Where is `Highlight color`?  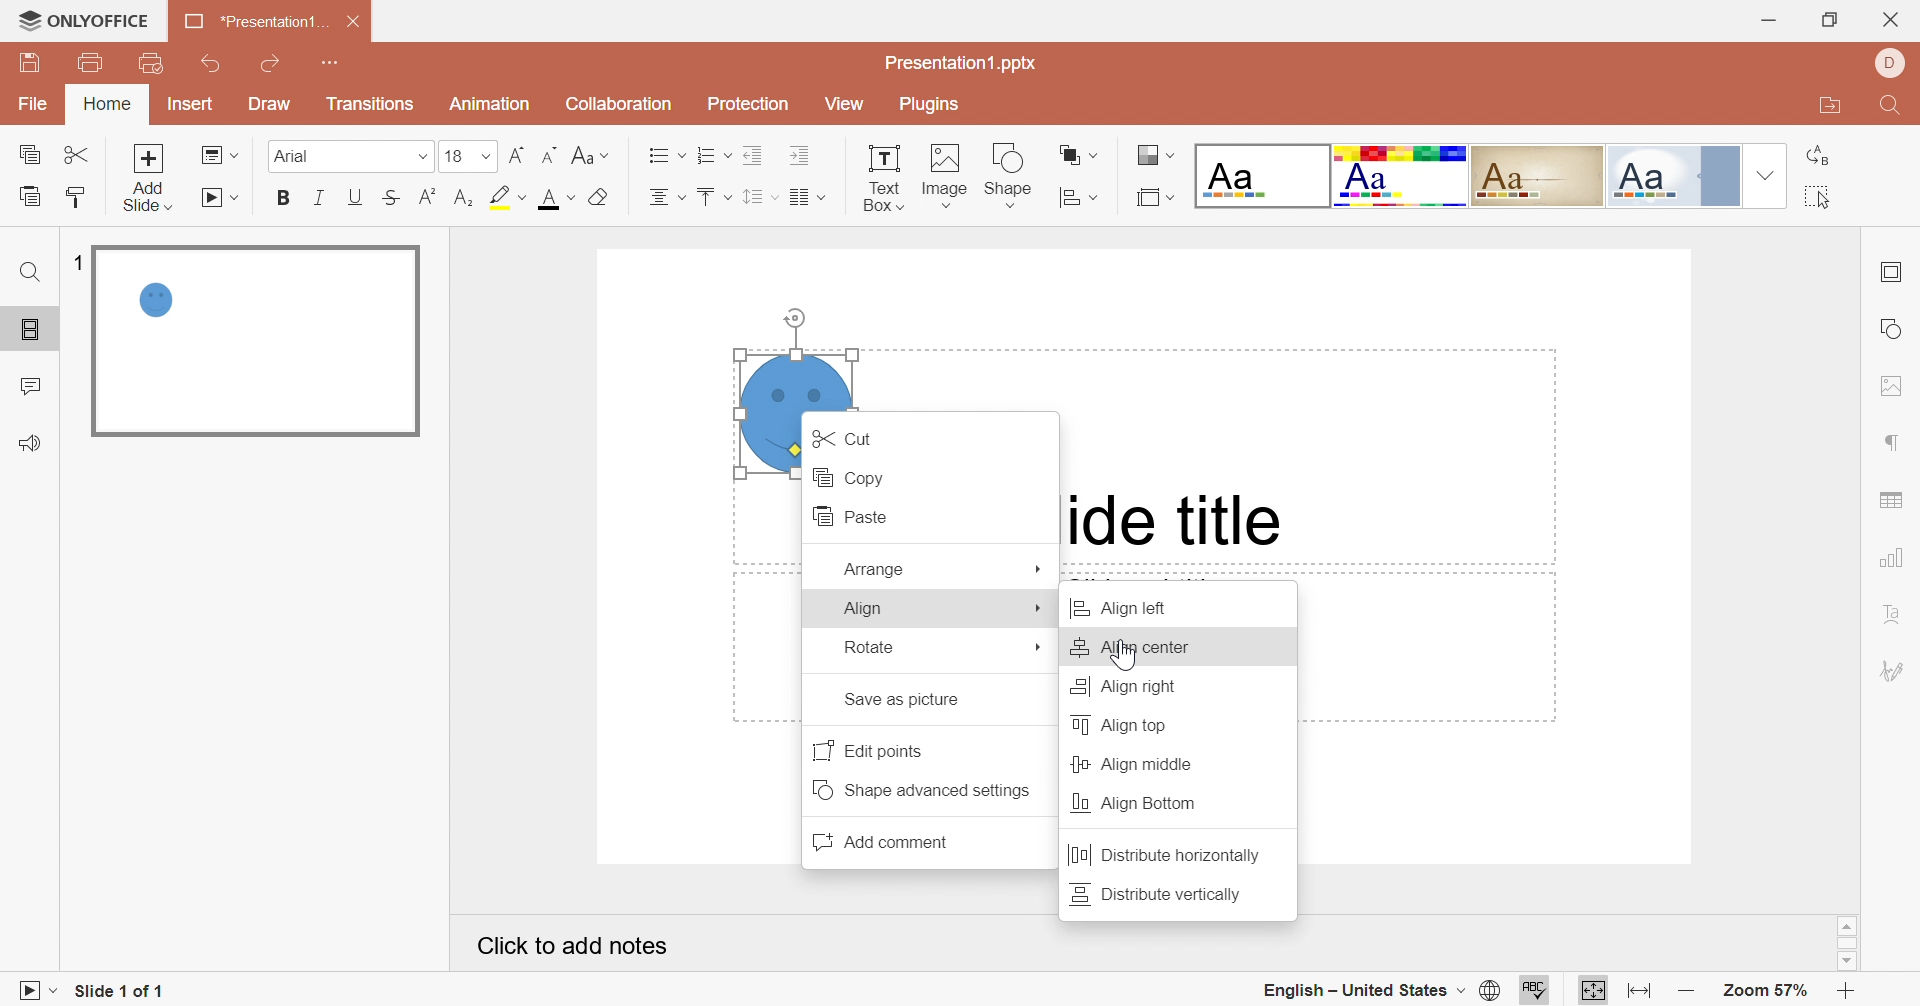 Highlight color is located at coordinates (503, 196).